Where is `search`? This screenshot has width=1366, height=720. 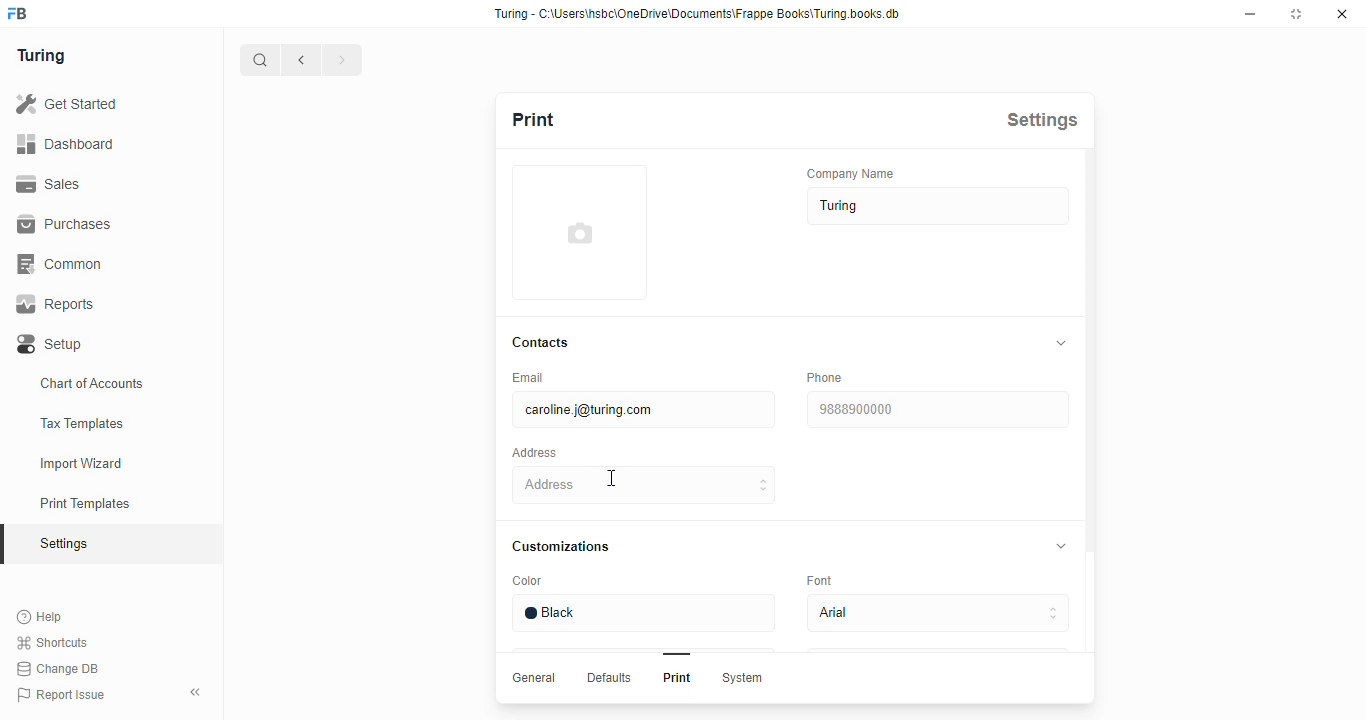 search is located at coordinates (260, 60).